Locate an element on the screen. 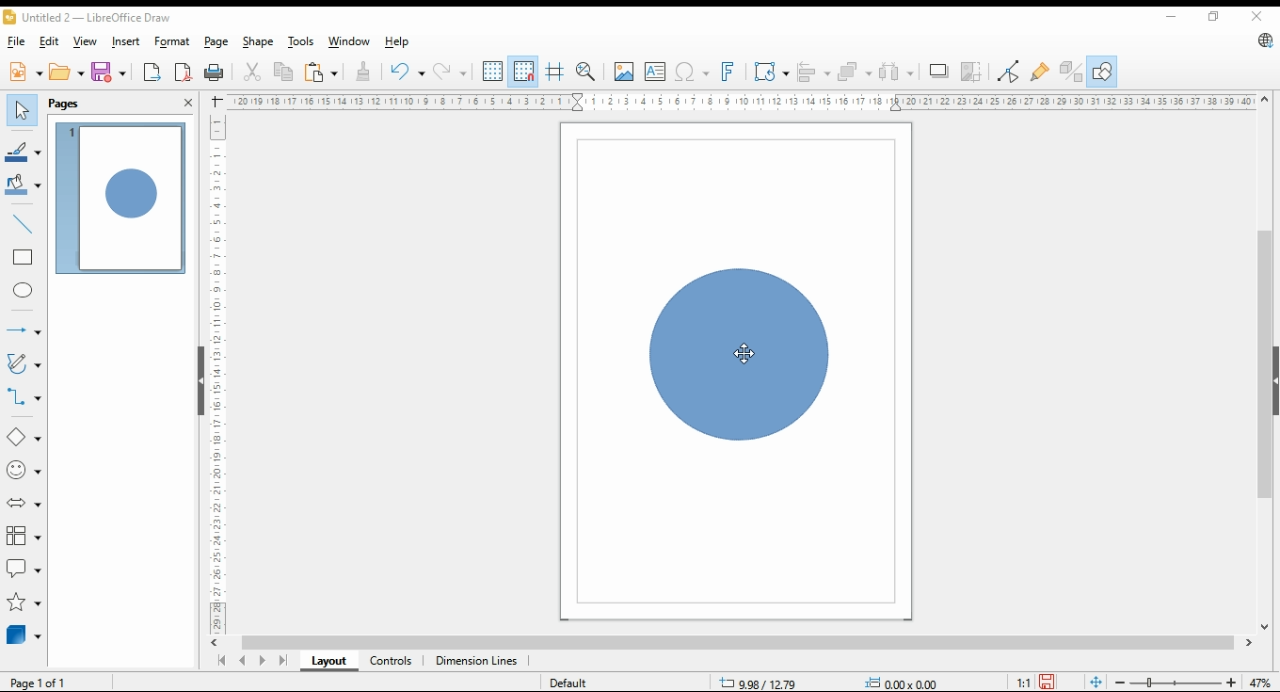 The image size is (1280, 692). helplines while moving is located at coordinates (553, 72).